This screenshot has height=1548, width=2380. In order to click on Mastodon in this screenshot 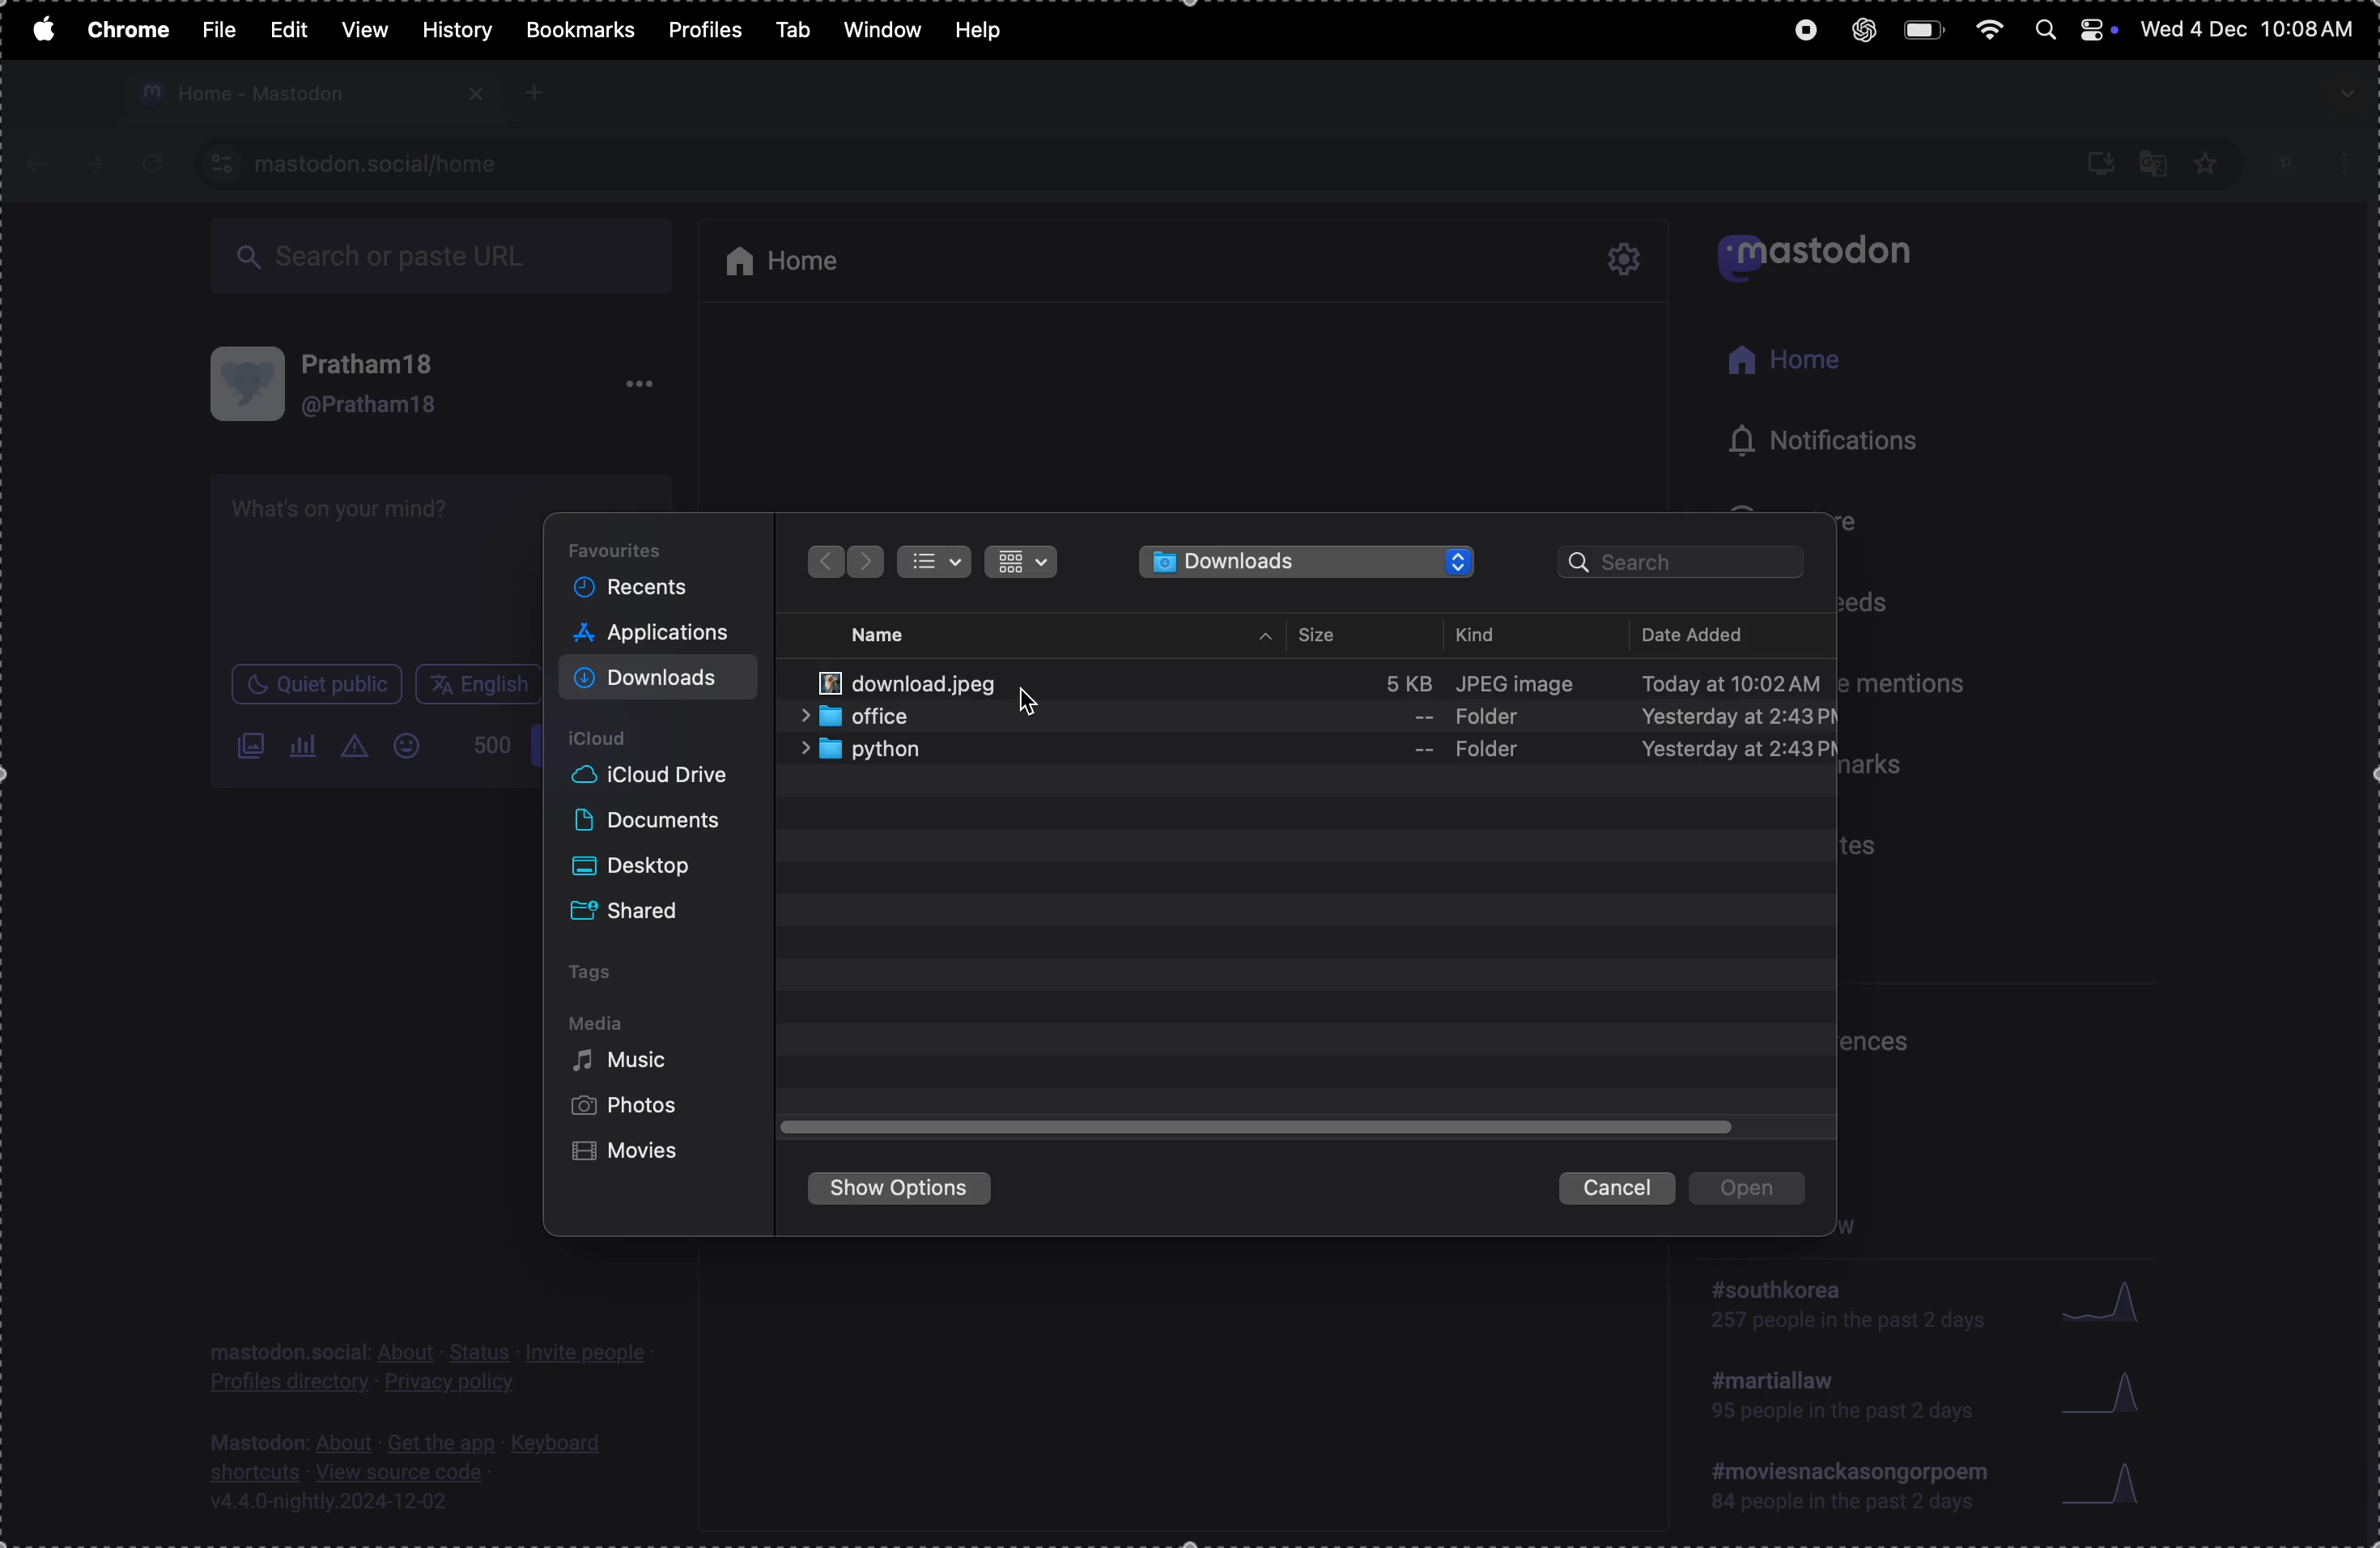, I will do `click(1827, 254)`.